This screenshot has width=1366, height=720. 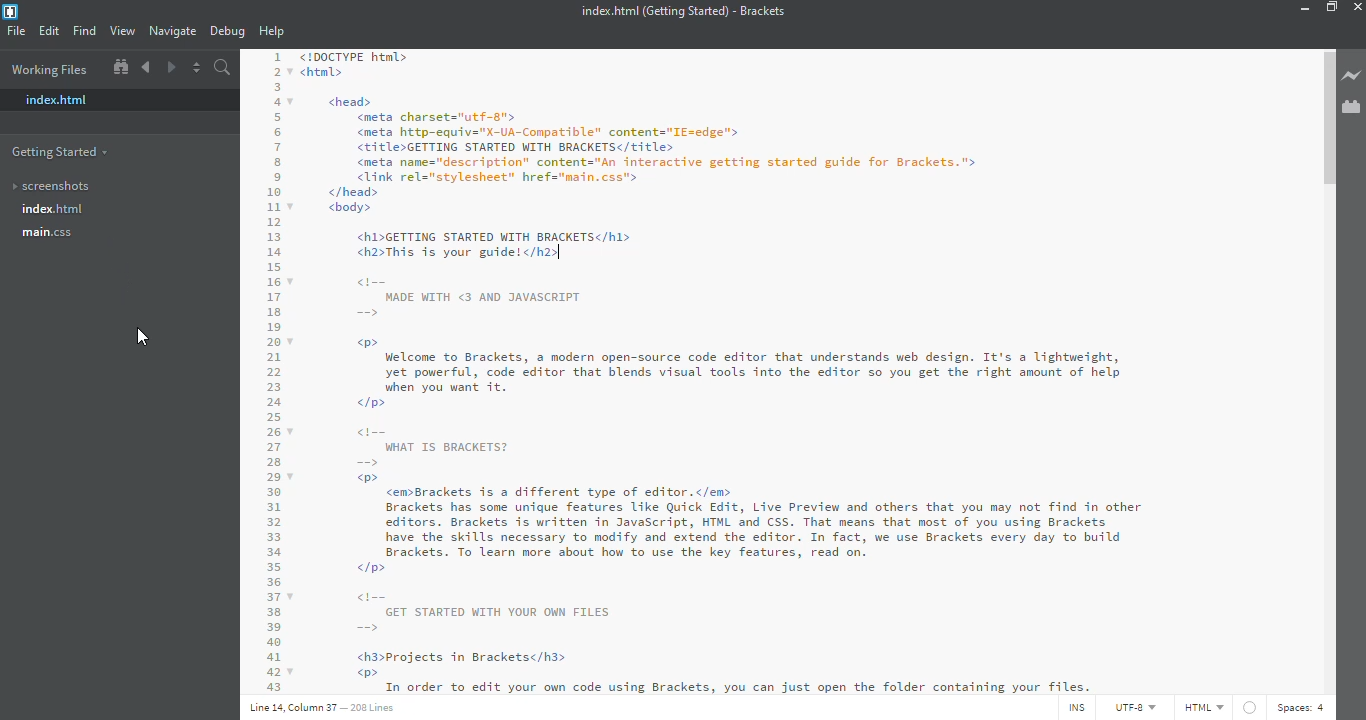 What do you see at coordinates (739, 221) in the screenshot?
I see `<!DOCTYPE html>
<htal>
<head>
<meta charsets"utf-g">
<meta http-equiv="X-UA-Conpatible" content="IE=edge">
<title>GETTING STARTED WITH BRACKETS</title>
<meta name="description” content="An interactive getting started guide for Brackets.">
<link rel="stylesheet" href="nain.css">
</head>
<body>
<h1>GETTING STARTED WITH BRACKETS</hl>
<h2>This is your guide!</h2>
MADE WITH <3 AND JAVASCRIPT
>
Welcome to Brackets, a modern open-source code editor that understands web design. It's a lightweight,
yet powerful, code editor that blends visual tools into the editor so you get the right amount of help
hen A Sa` at bounding box center [739, 221].